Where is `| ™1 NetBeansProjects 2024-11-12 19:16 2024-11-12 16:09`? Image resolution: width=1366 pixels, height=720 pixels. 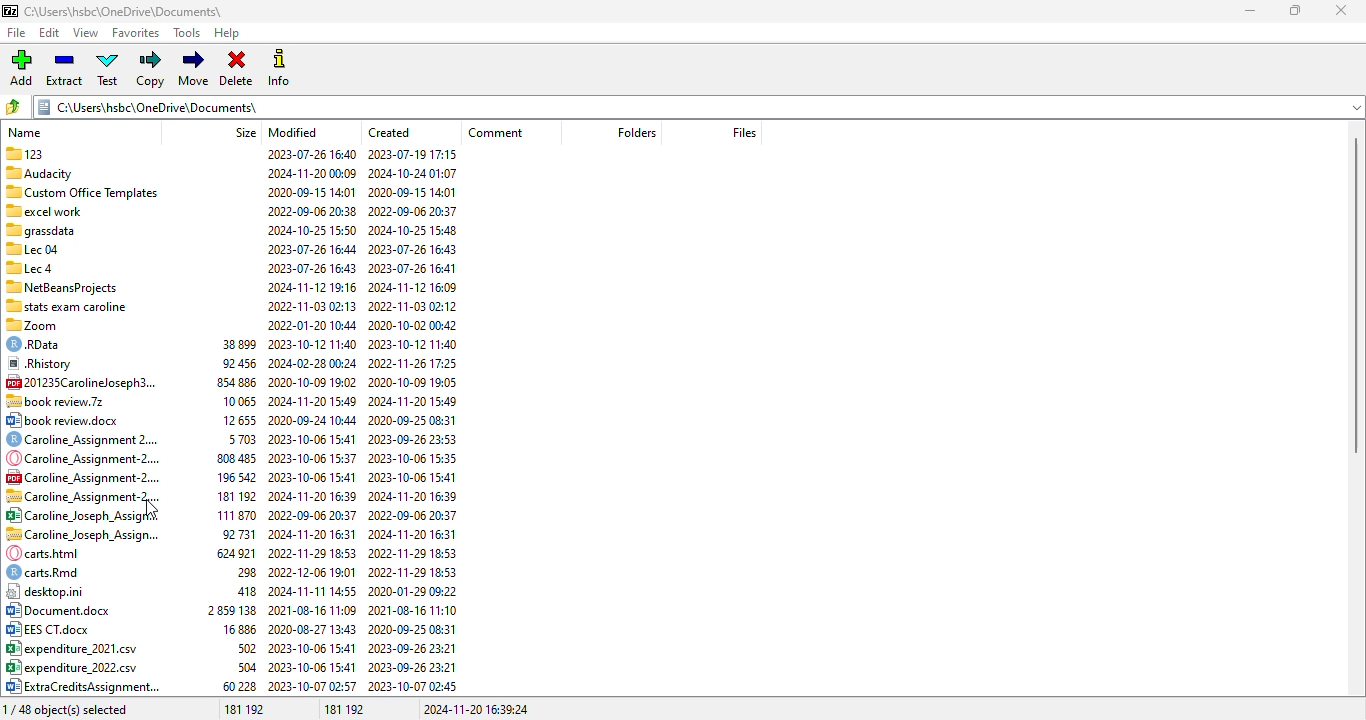 | ™1 NetBeansProjects 2024-11-12 19:16 2024-11-12 16:09 is located at coordinates (228, 285).